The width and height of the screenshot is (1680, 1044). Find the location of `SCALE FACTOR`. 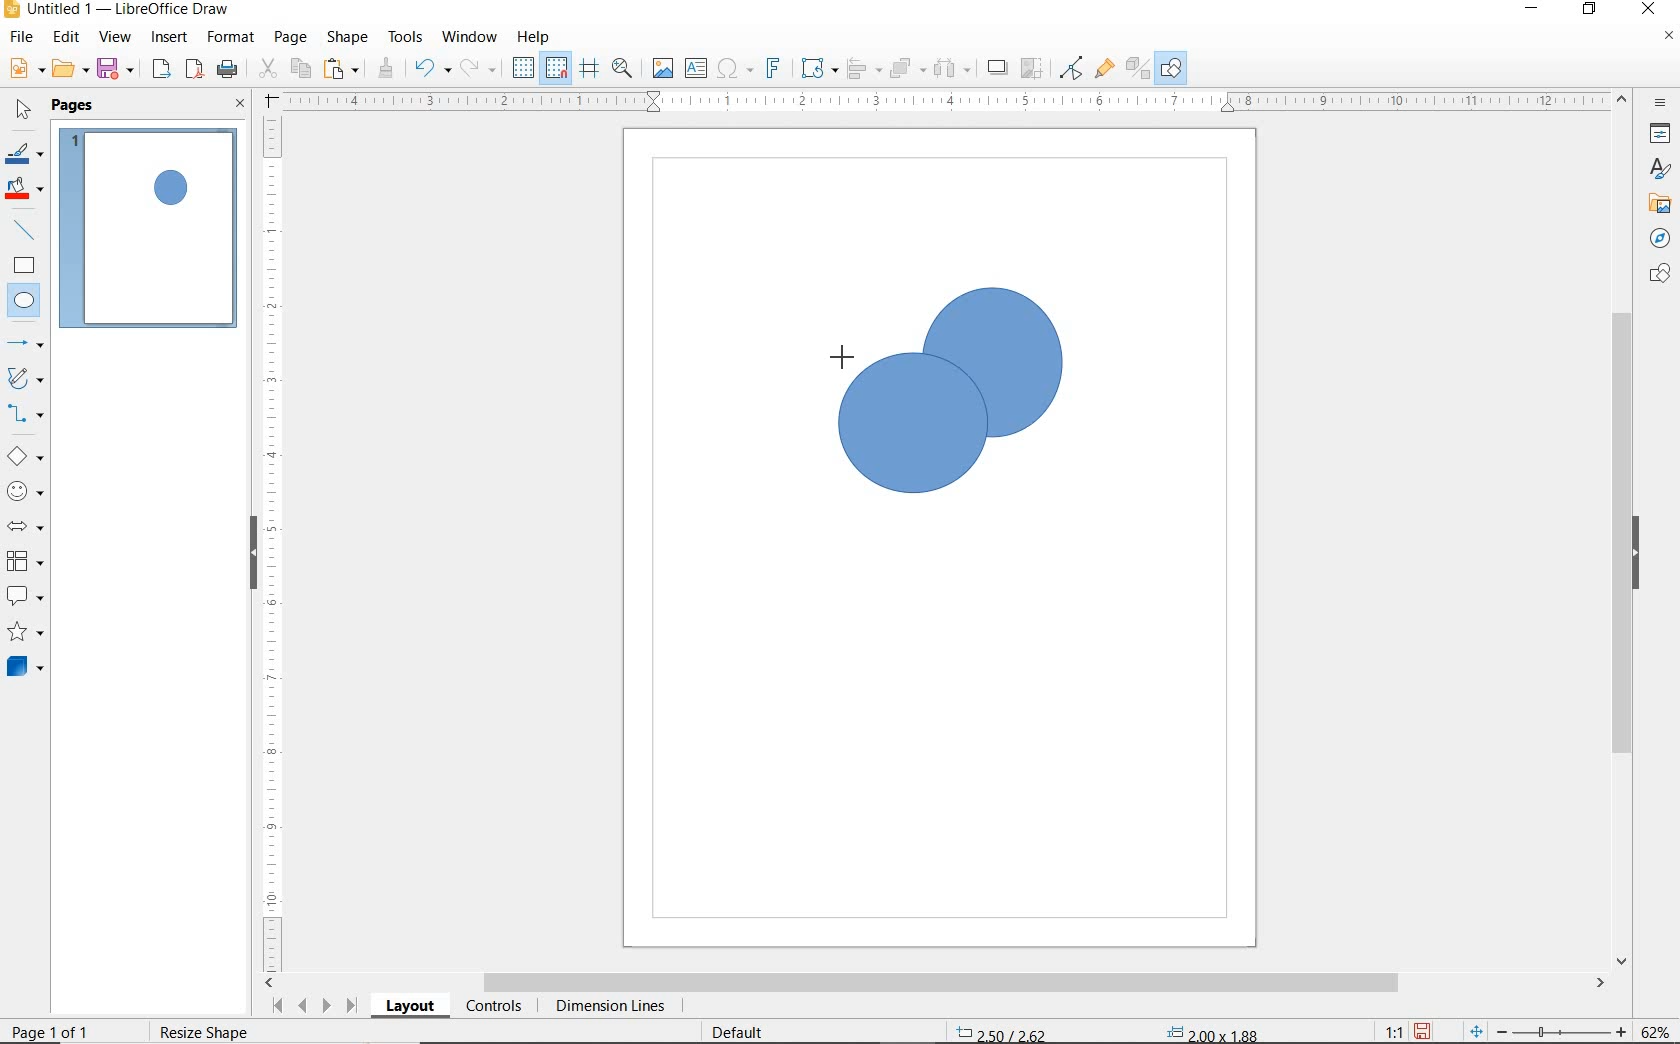

SCALE FACTOR is located at coordinates (1384, 1031).